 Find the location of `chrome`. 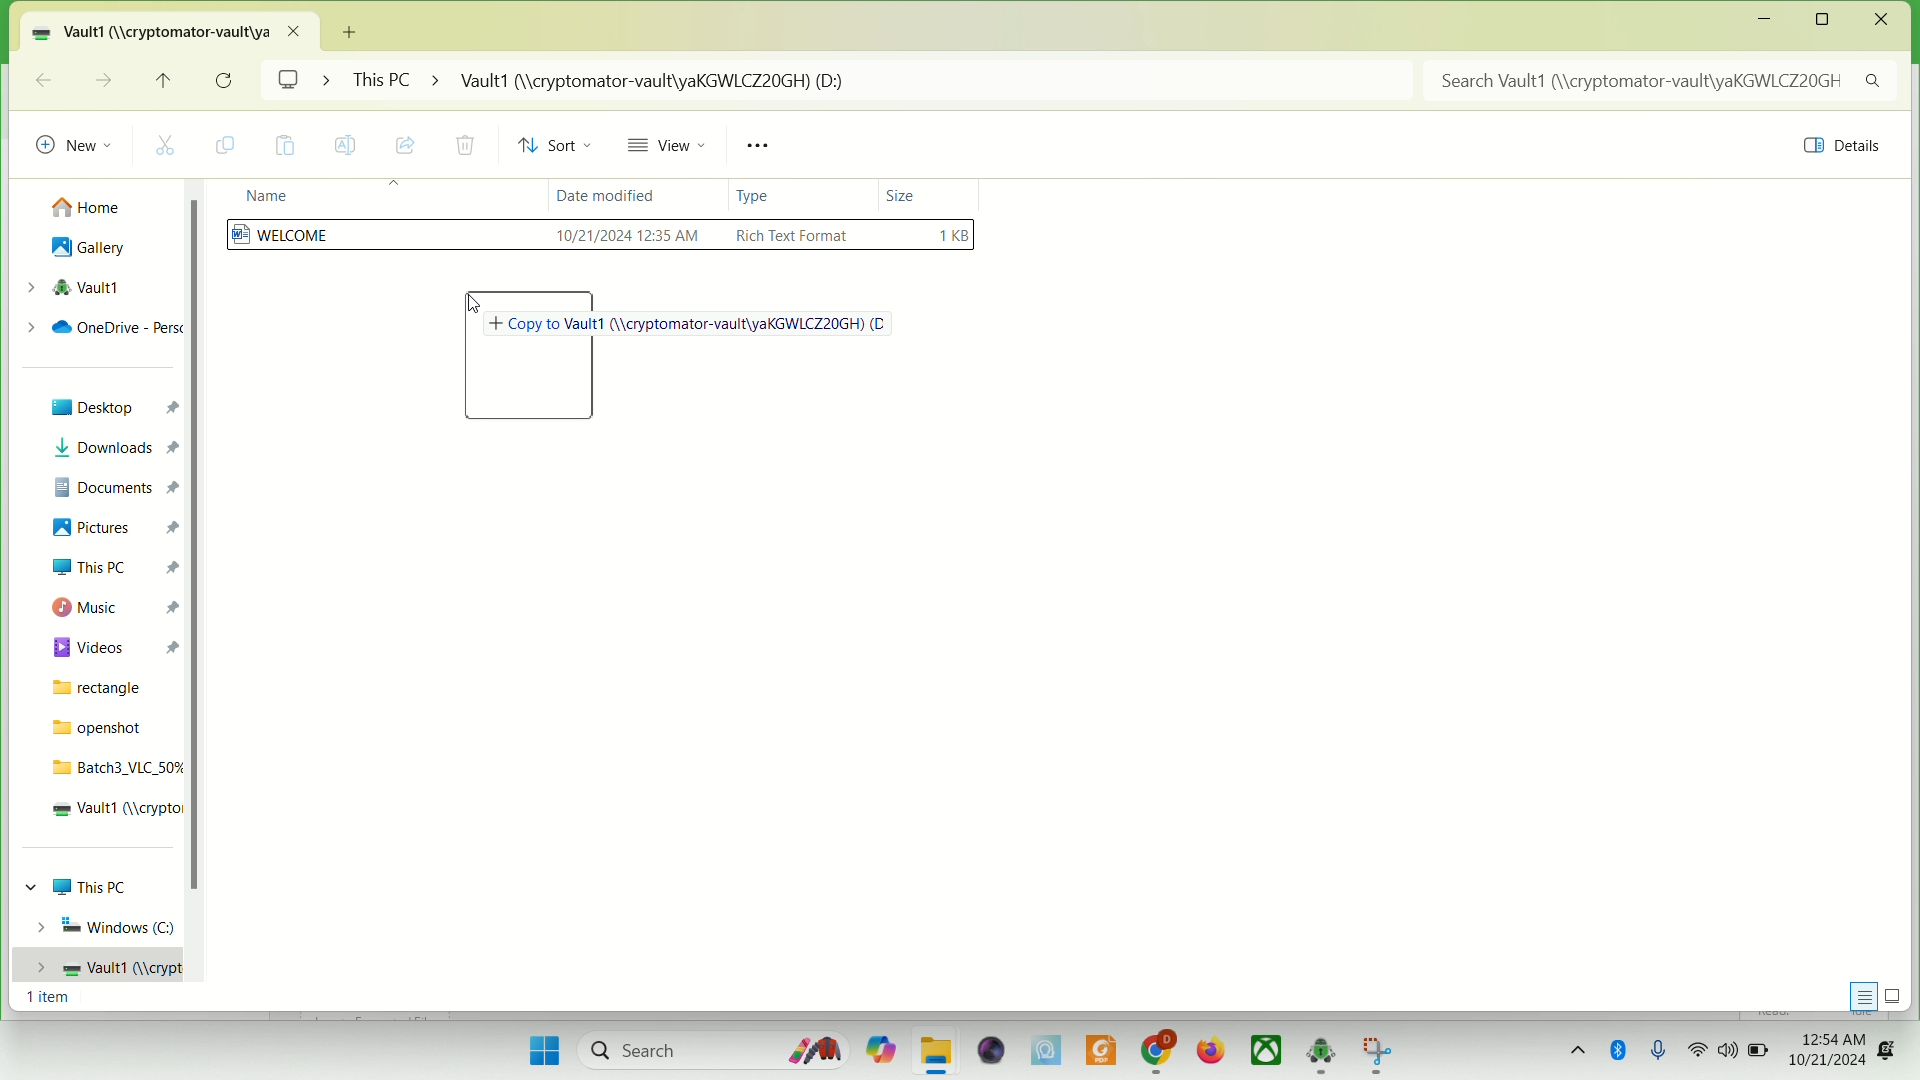

chrome is located at coordinates (1157, 1049).